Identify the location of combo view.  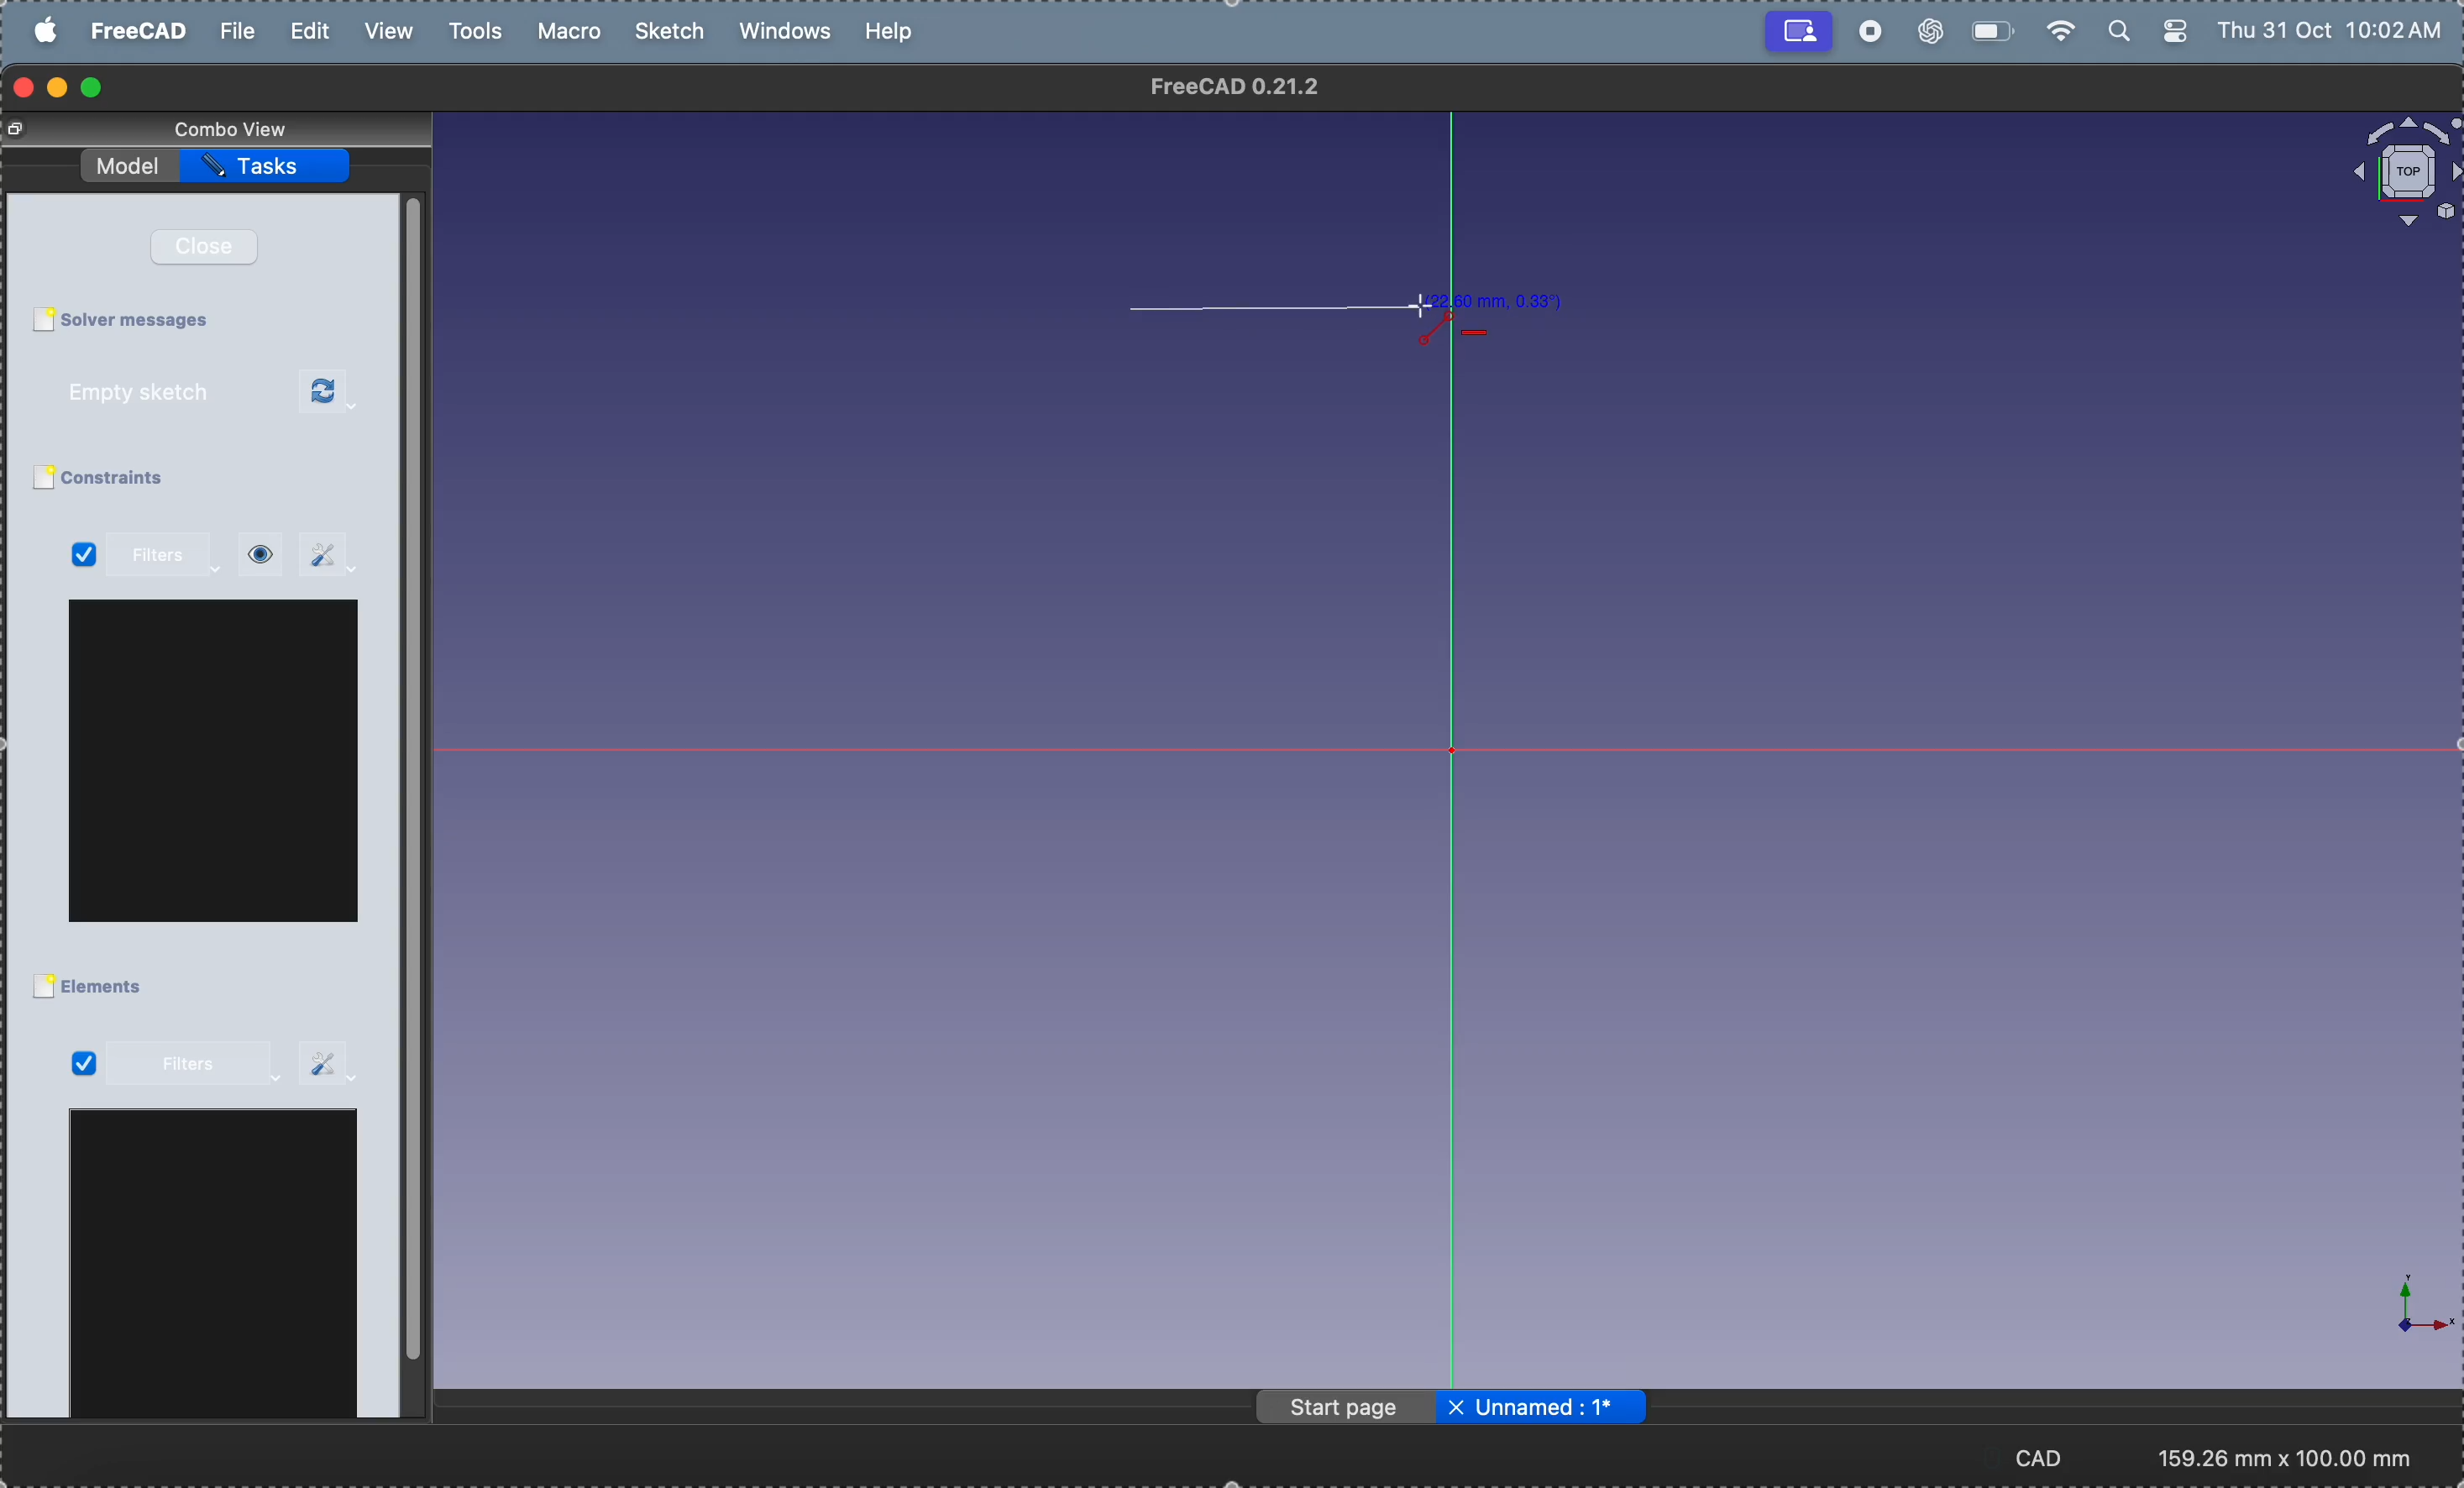
(238, 128).